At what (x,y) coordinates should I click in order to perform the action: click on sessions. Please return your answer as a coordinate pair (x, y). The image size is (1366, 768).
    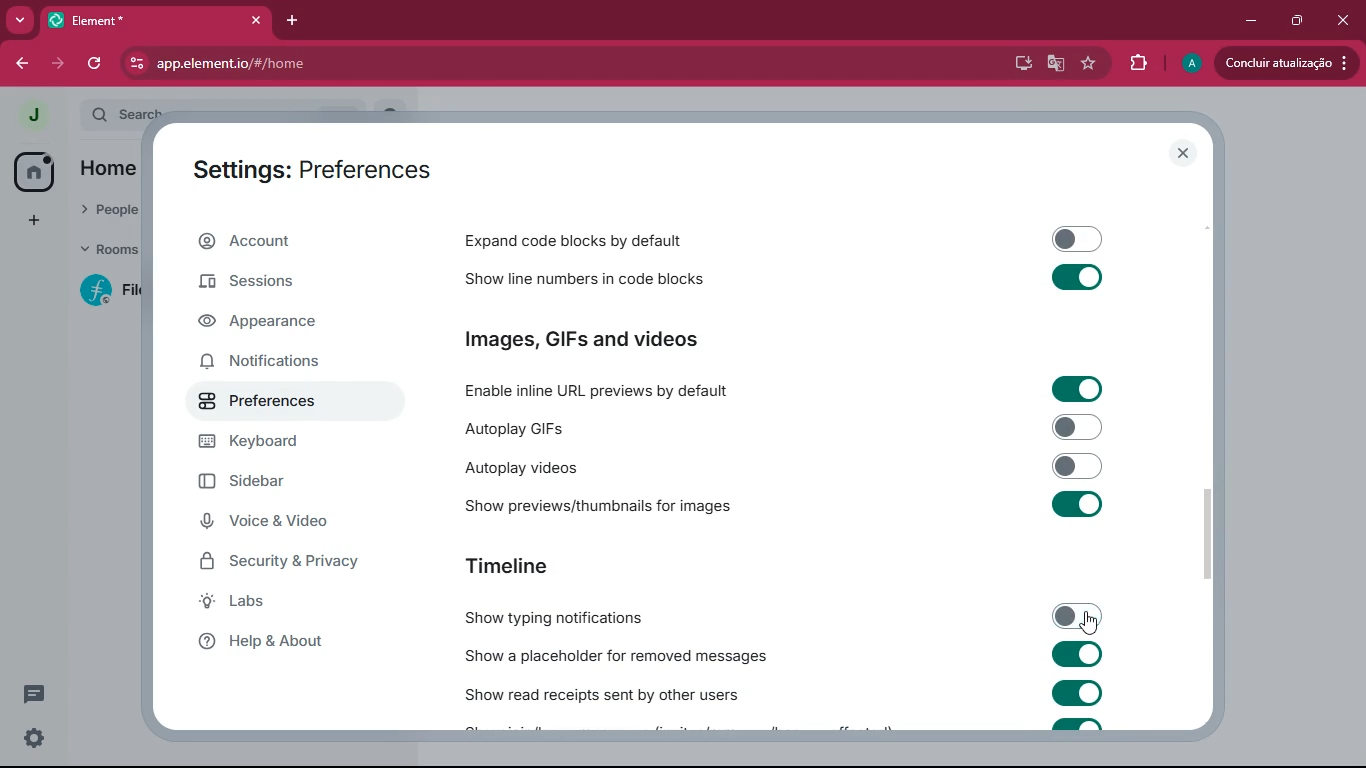
    Looking at the image, I should click on (272, 283).